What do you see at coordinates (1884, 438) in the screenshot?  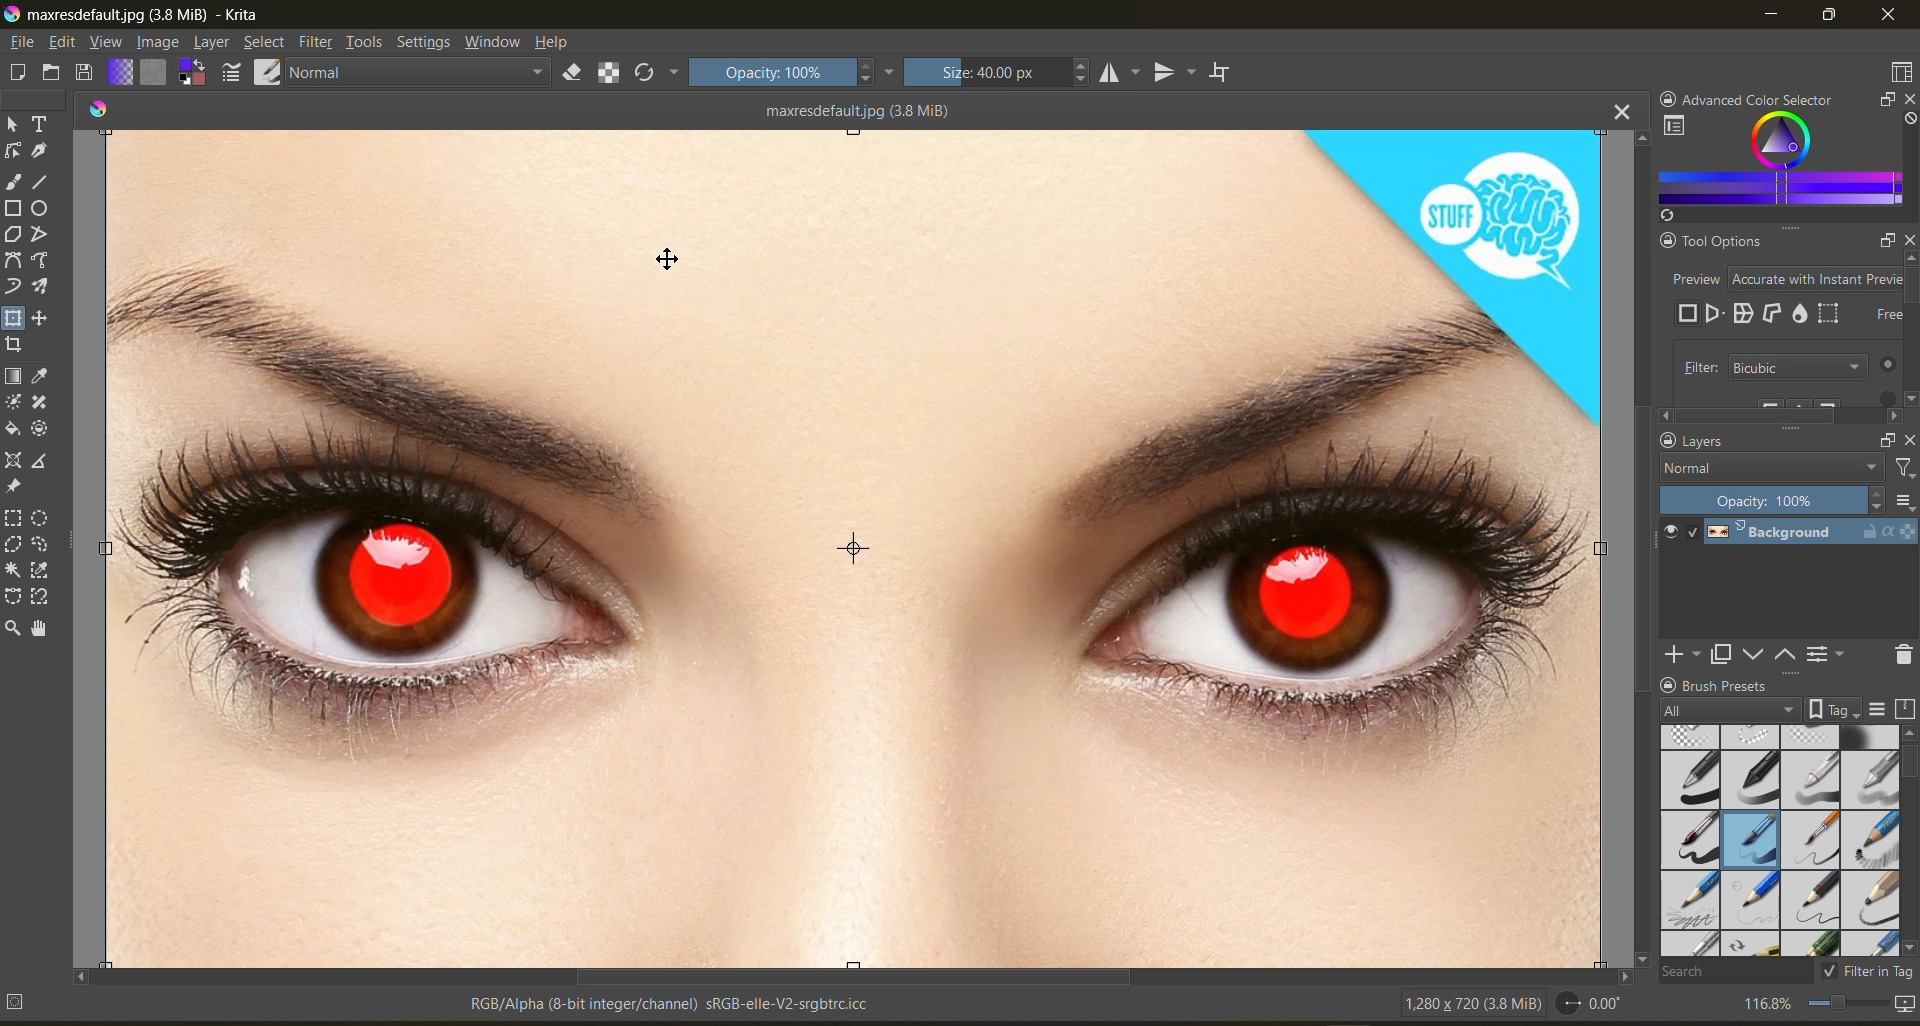 I see `float docker` at bounding box center [1884, 438].